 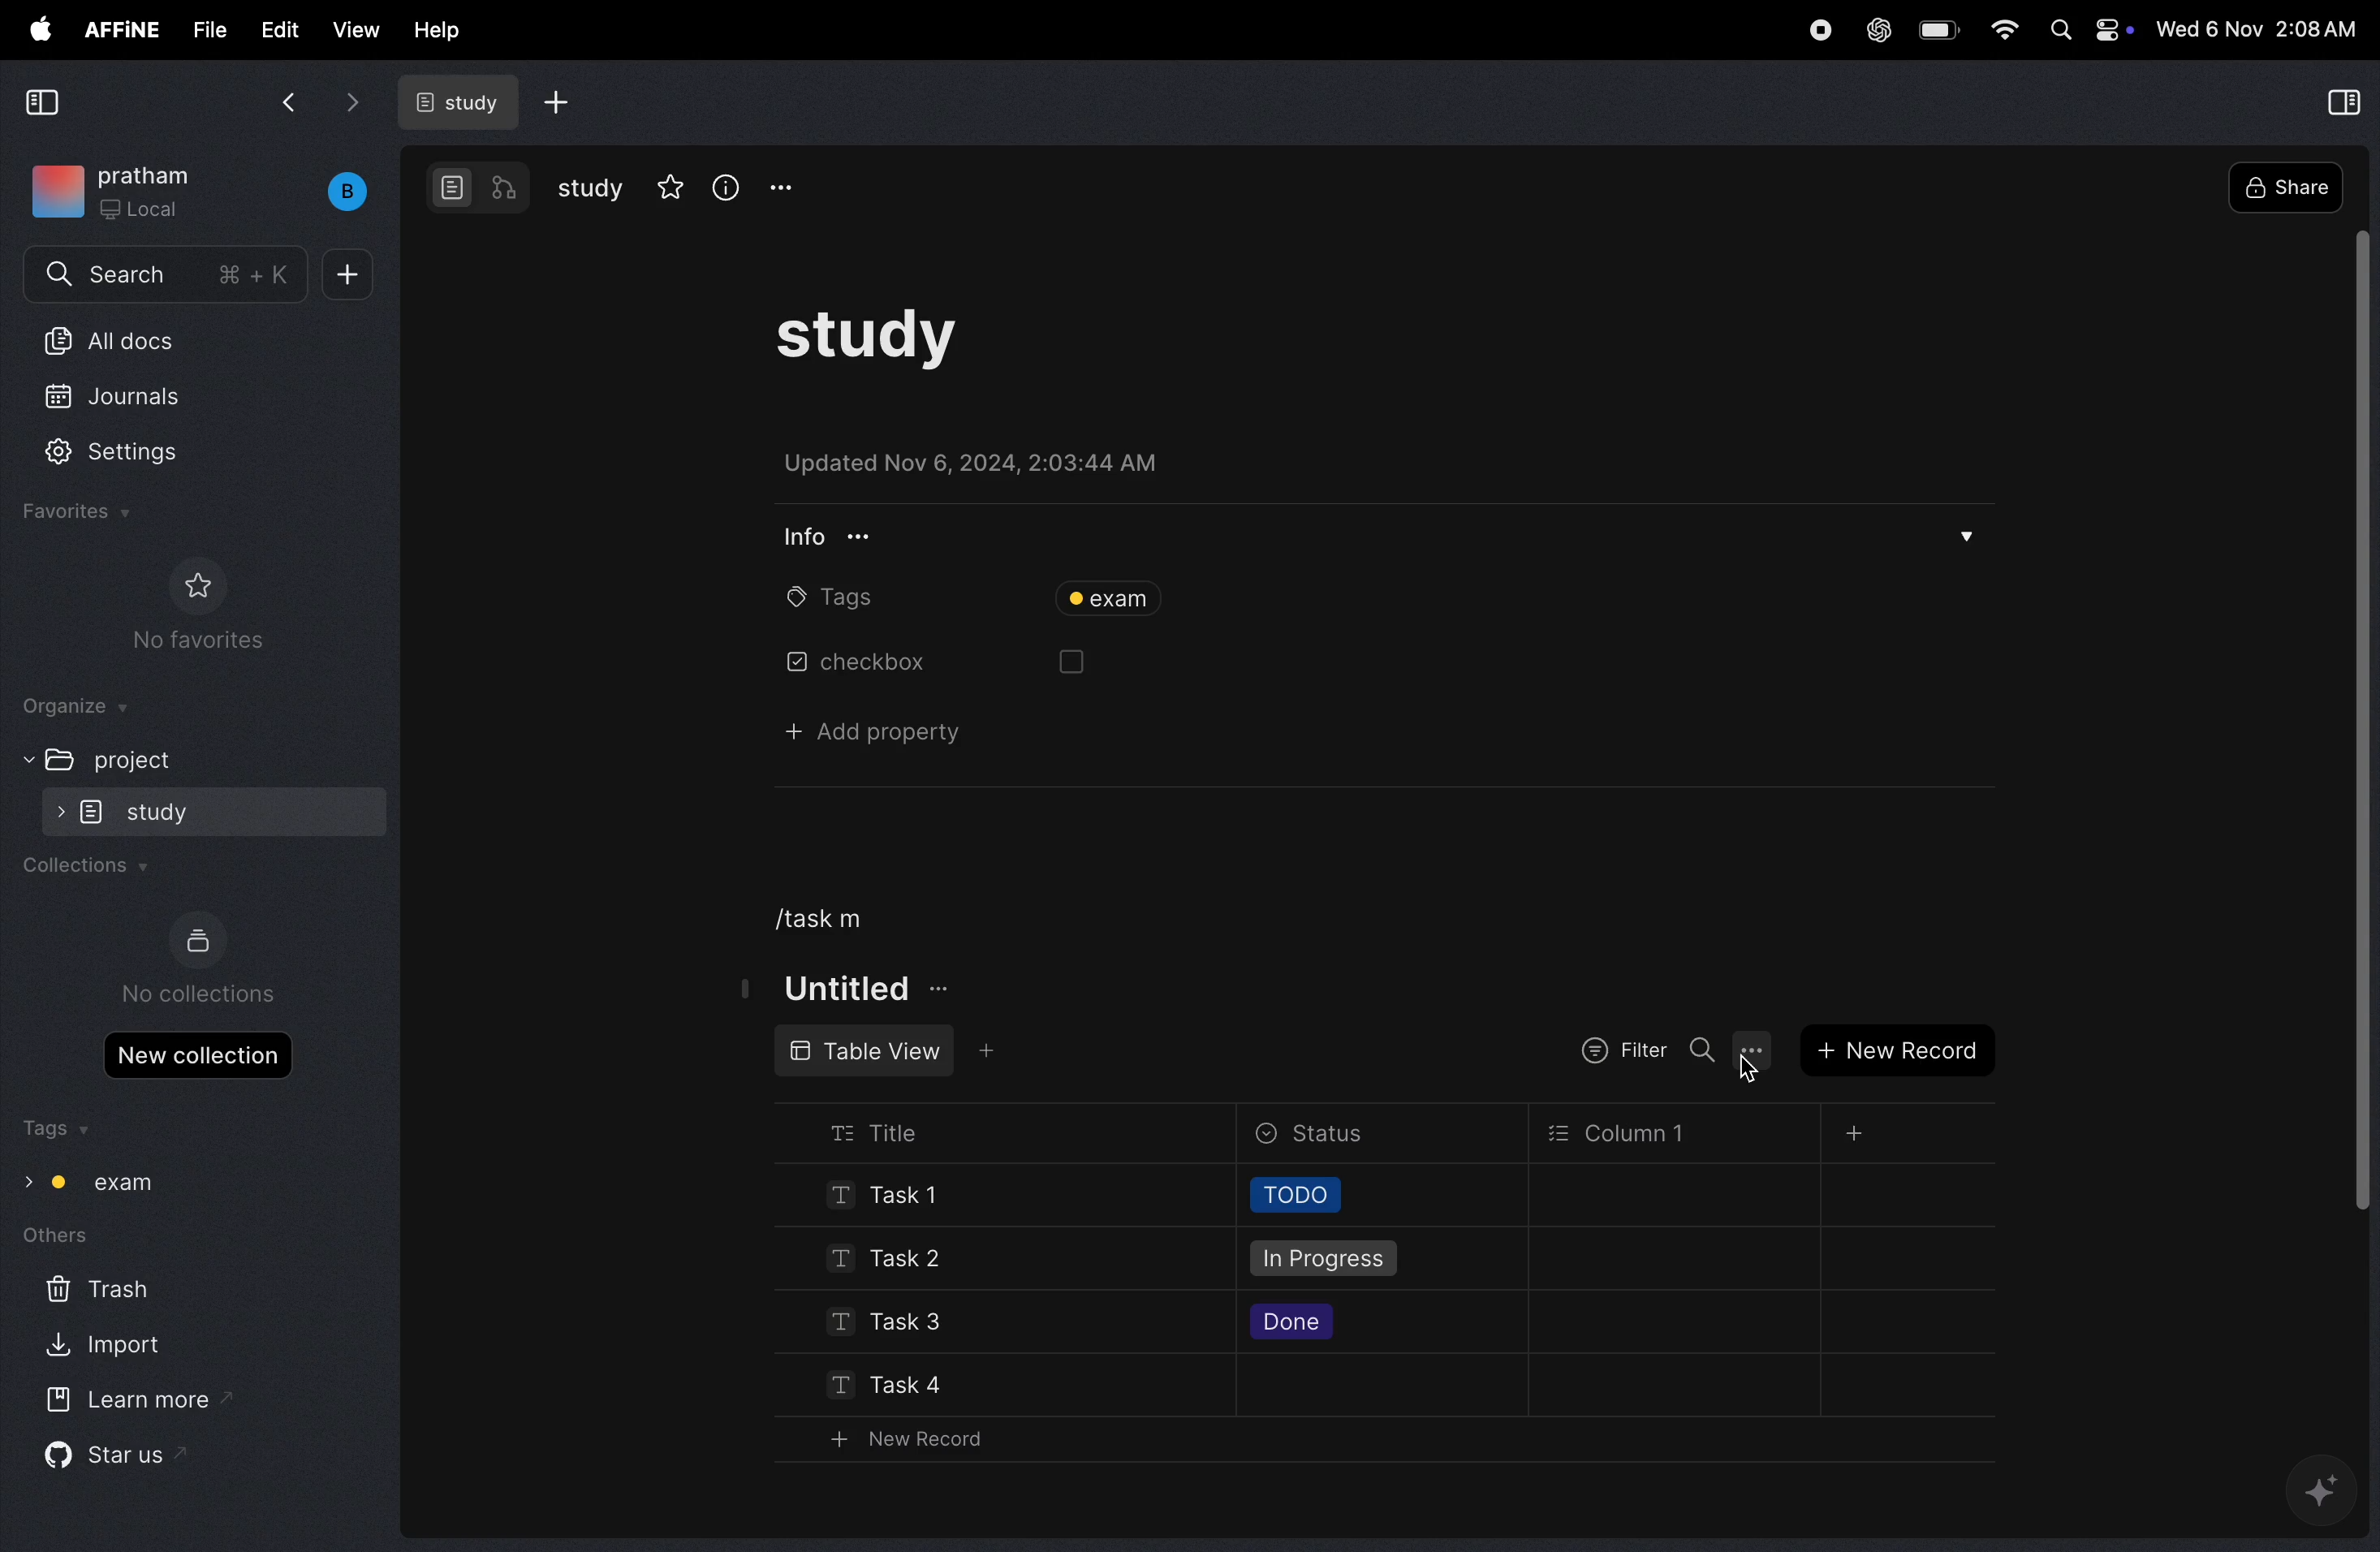 What do you see at coordinates (811, 918) in the screenshot?
I see `/task m` at bounding box center [811, 918].